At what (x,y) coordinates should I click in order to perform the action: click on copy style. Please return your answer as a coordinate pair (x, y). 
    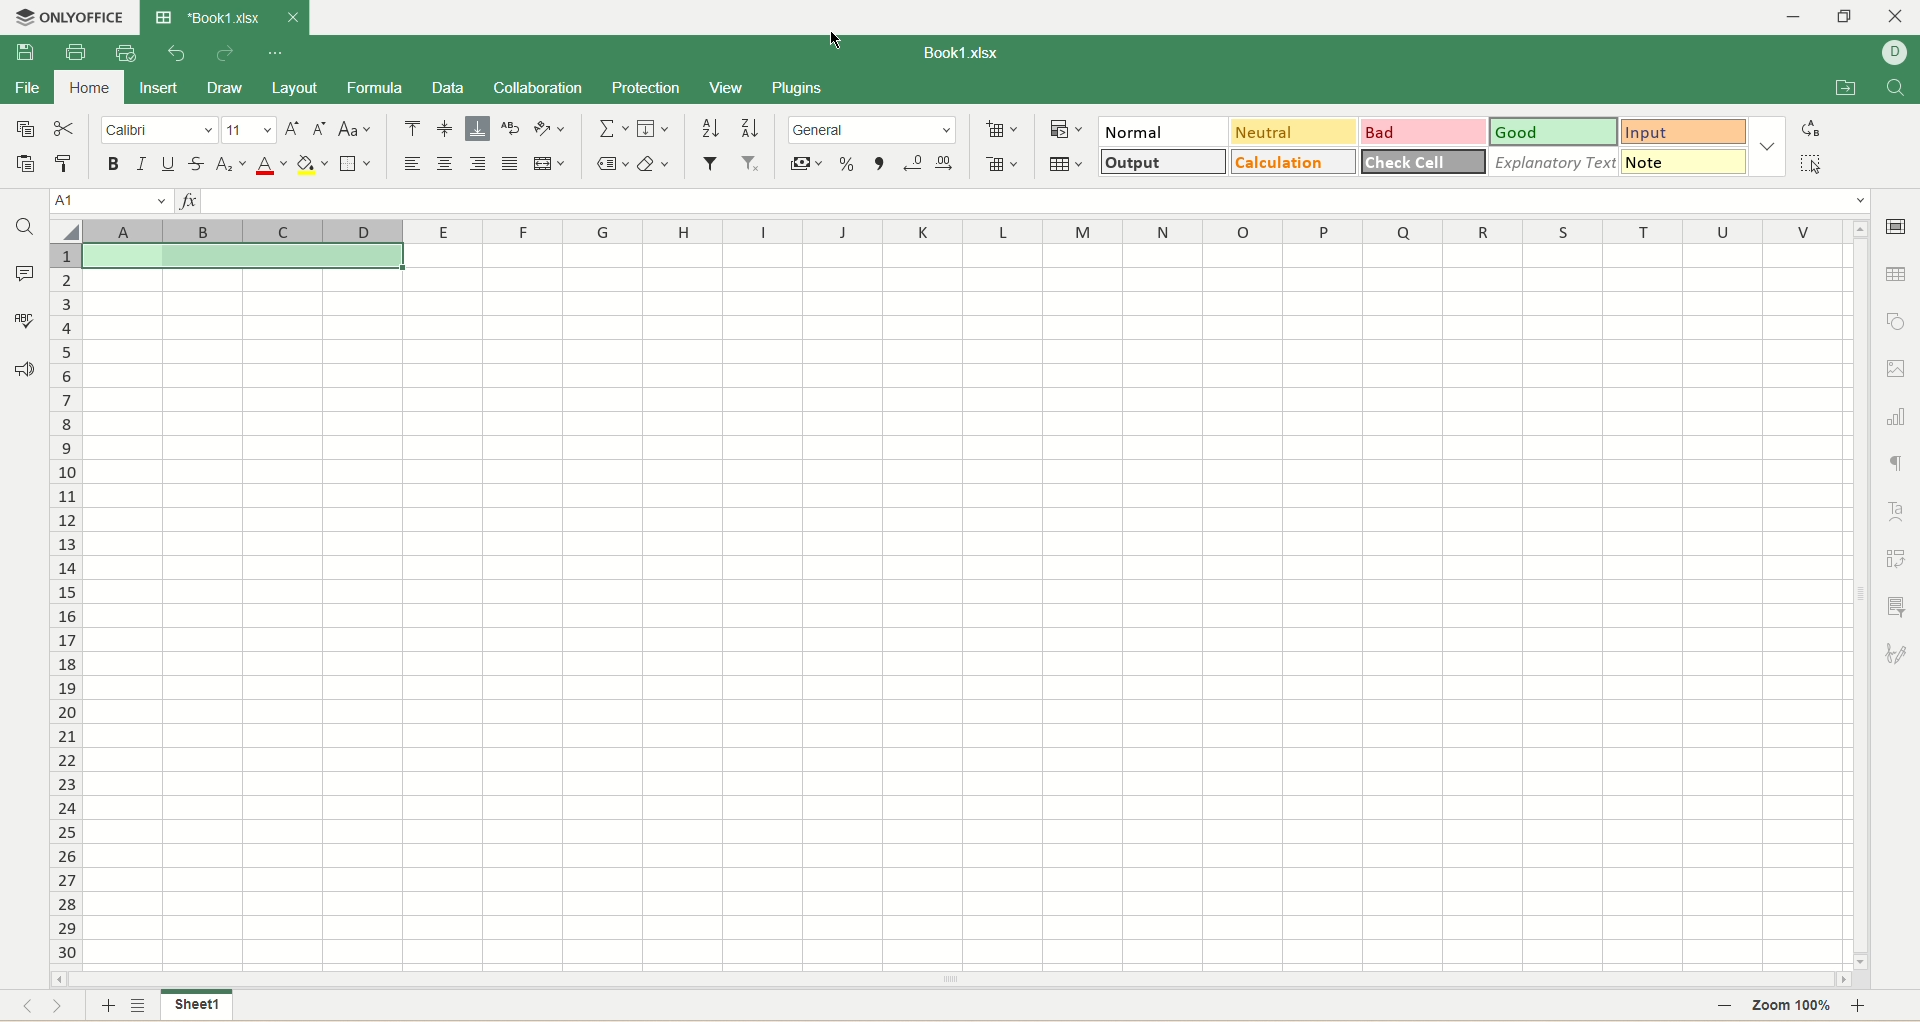
    Looking at the image, I should click on (64, 167).